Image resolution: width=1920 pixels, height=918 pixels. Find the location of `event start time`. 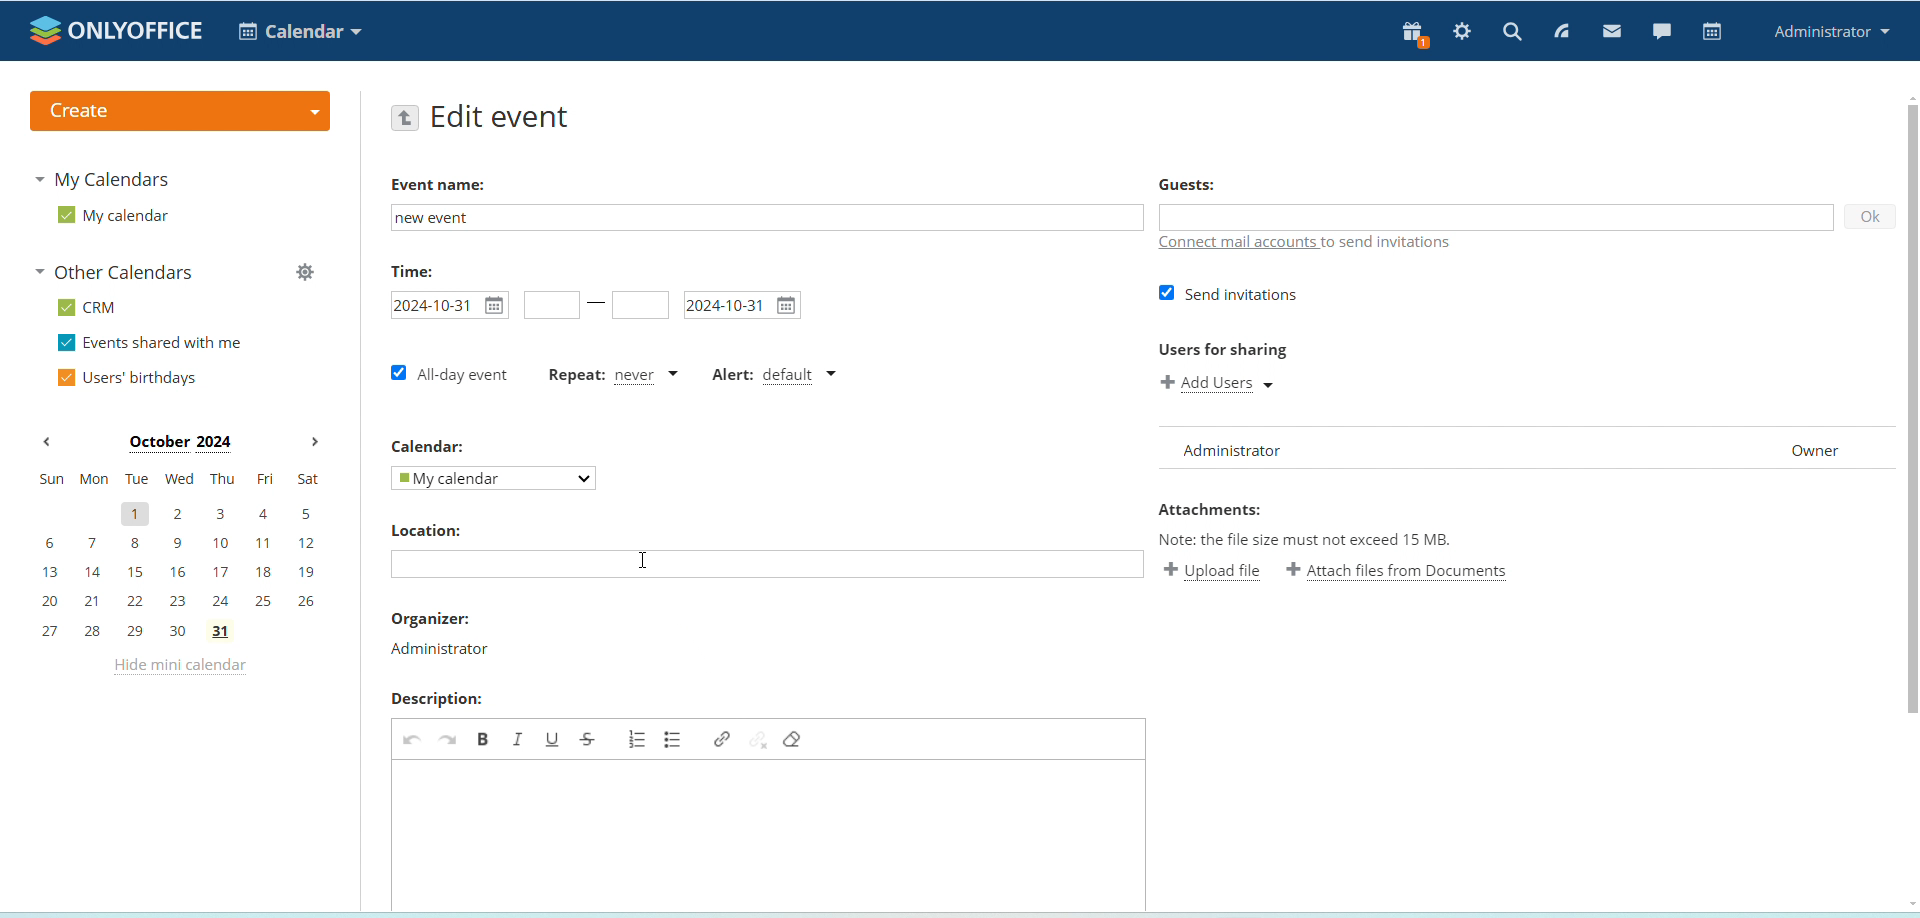

event start time is located at coordinates (550, 306).